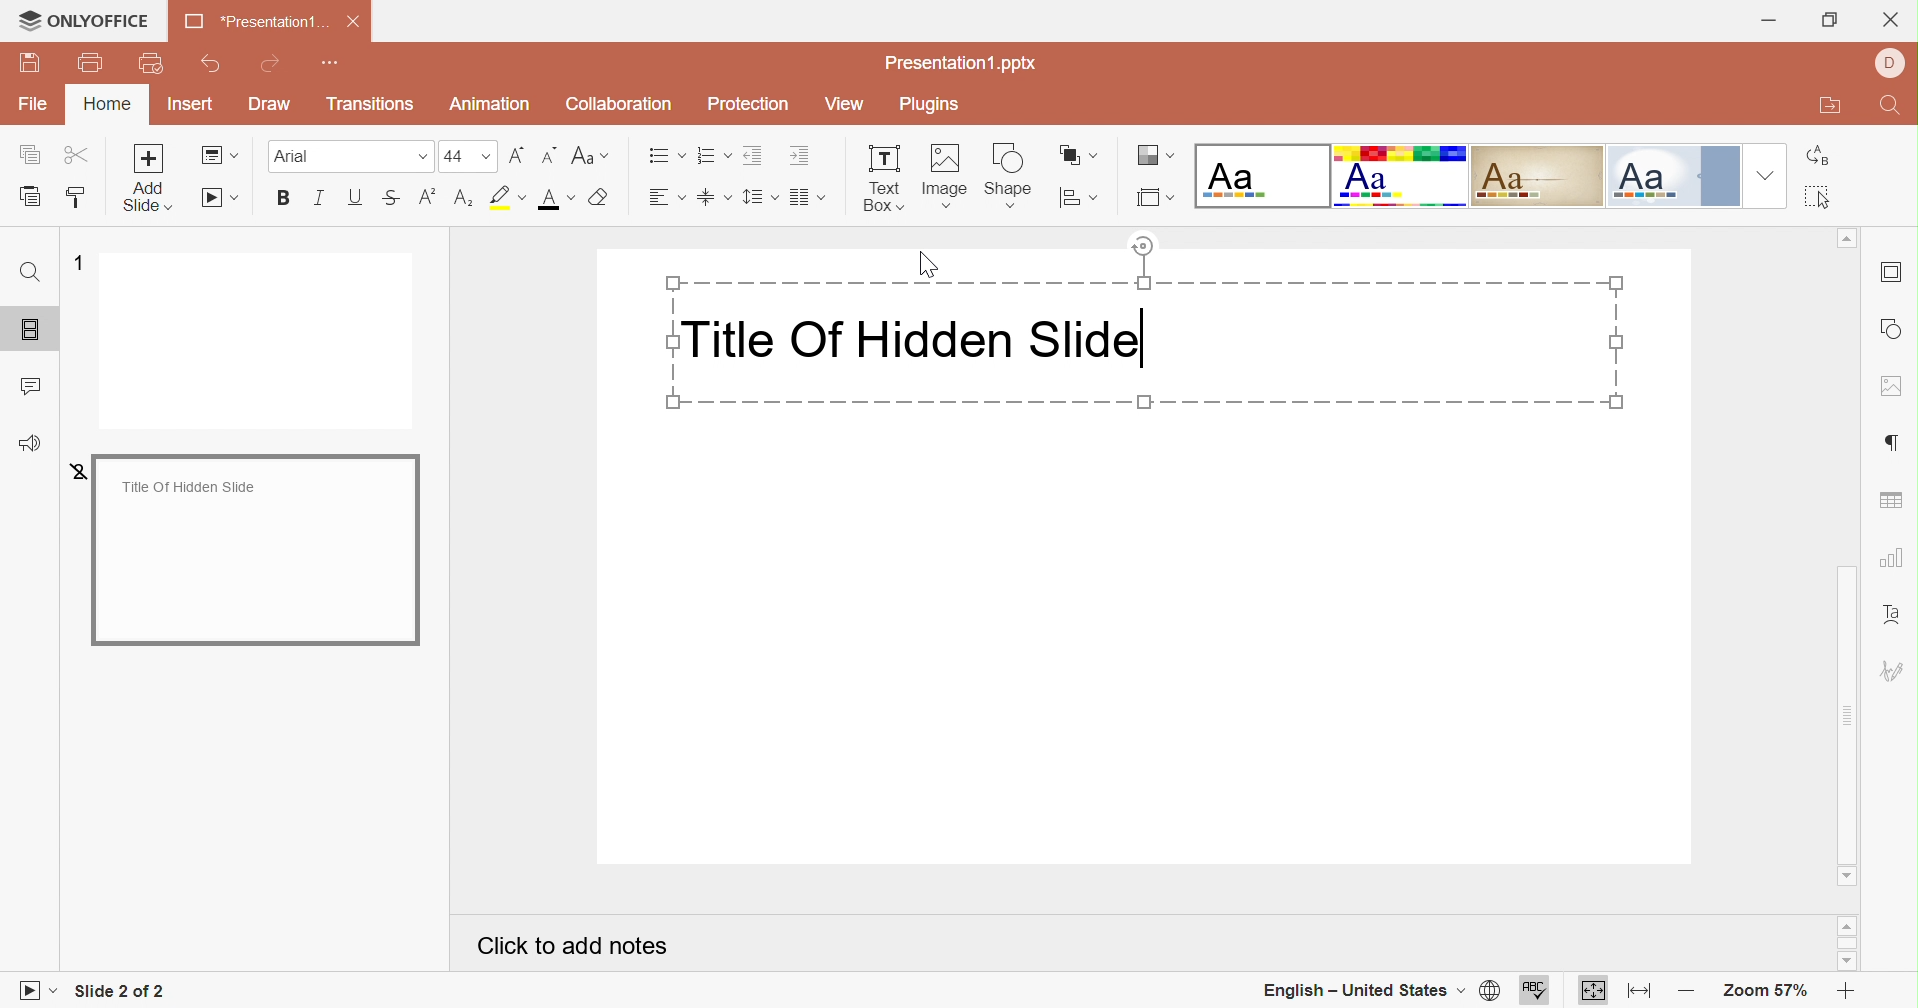 This screenshot has height=1008, width=1918. Describe the element at coordinates (1895, 108) in the screenshot. I see `Find` at that location.